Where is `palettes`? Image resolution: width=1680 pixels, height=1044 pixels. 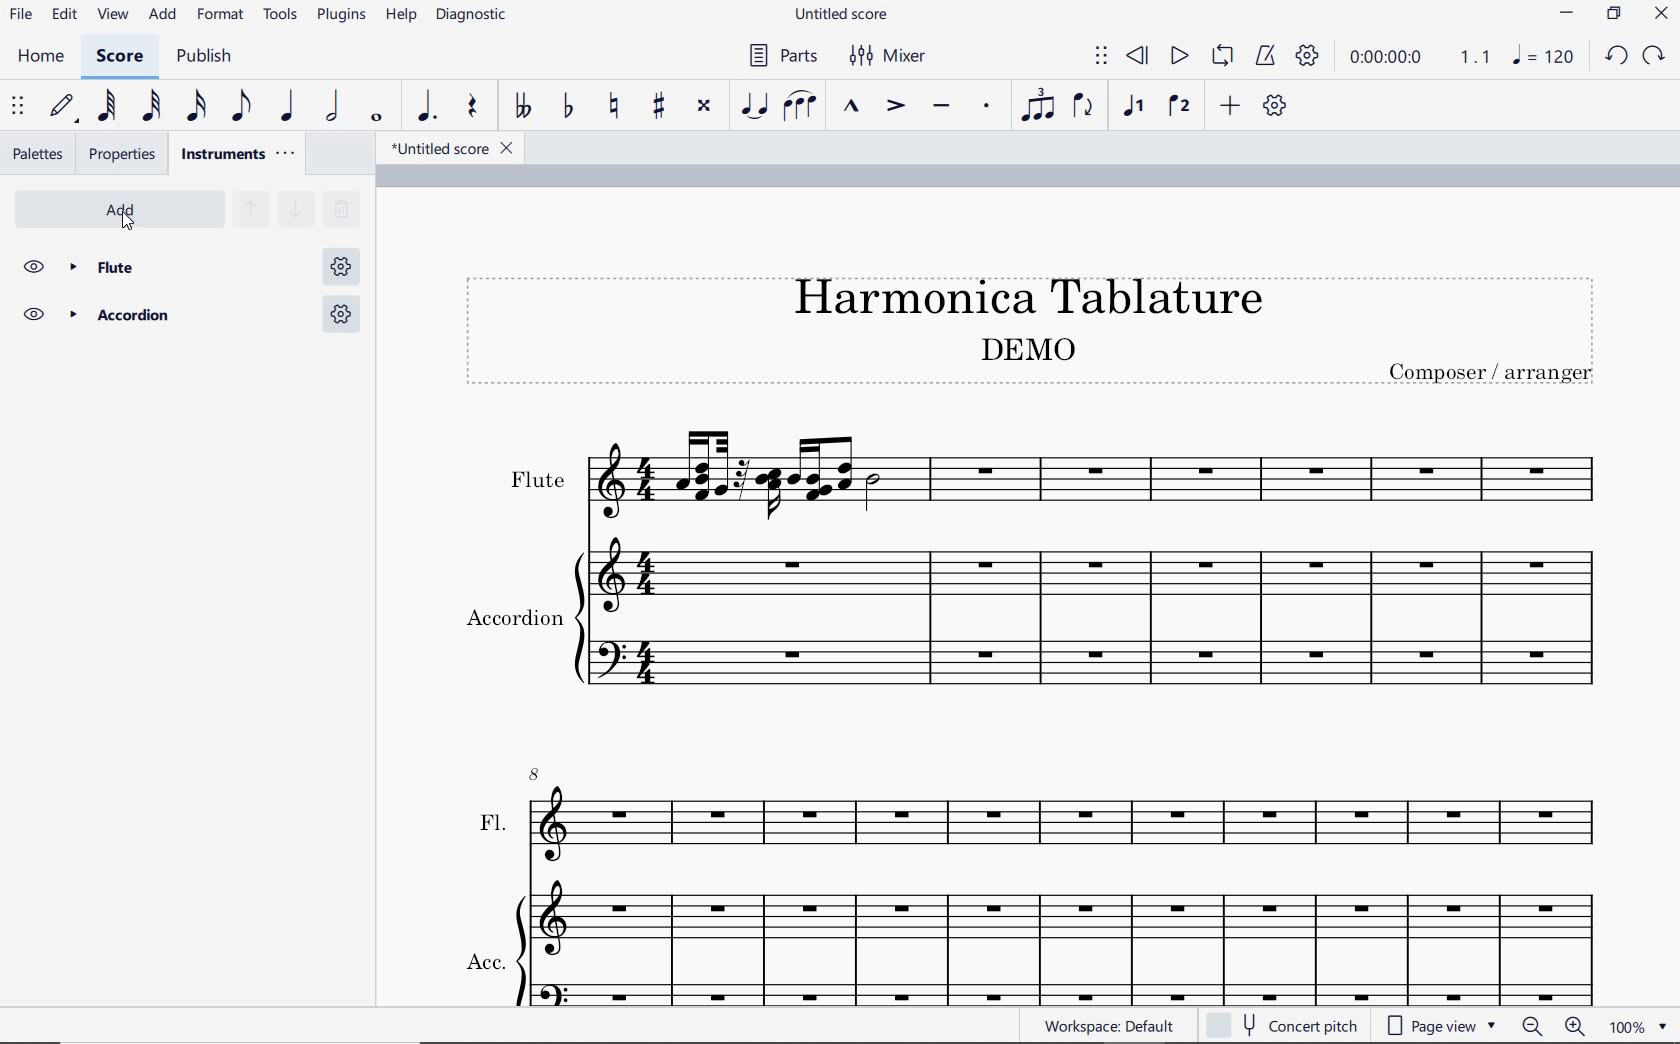
palettes is located at coordinates (38, 154).